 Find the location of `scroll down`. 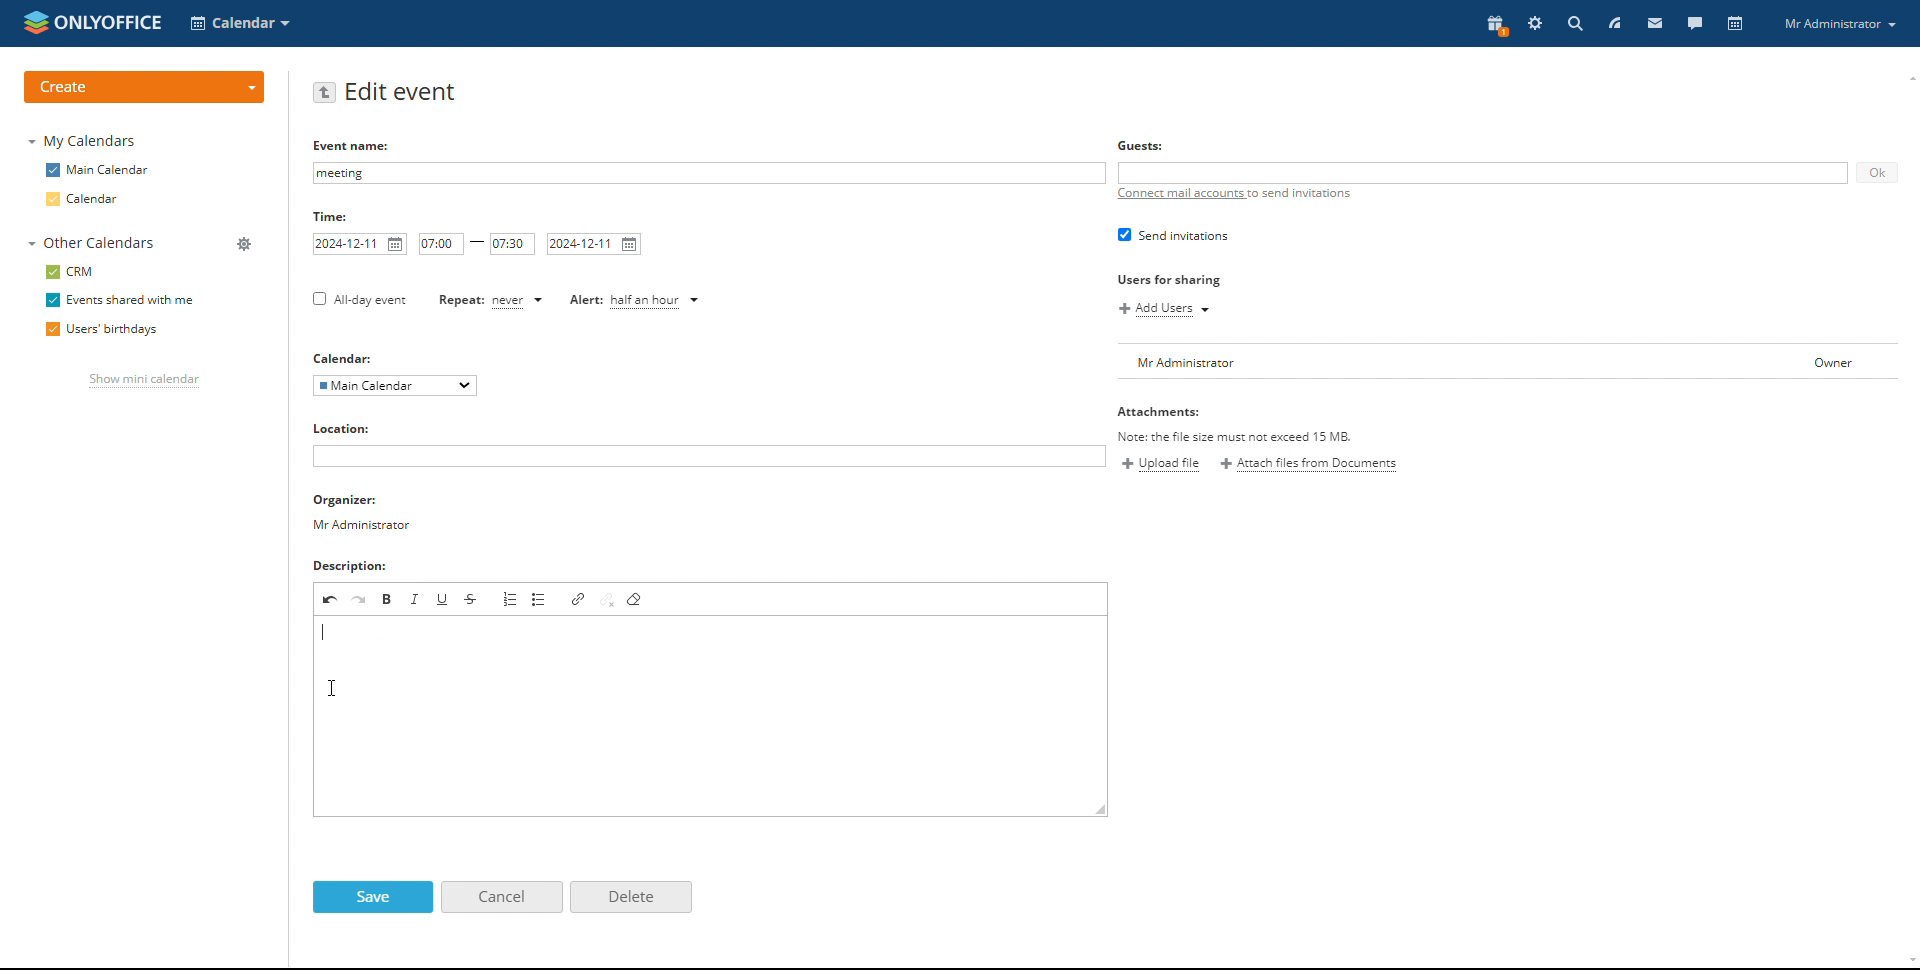

scroll down is located at coordinates (1908, 963).